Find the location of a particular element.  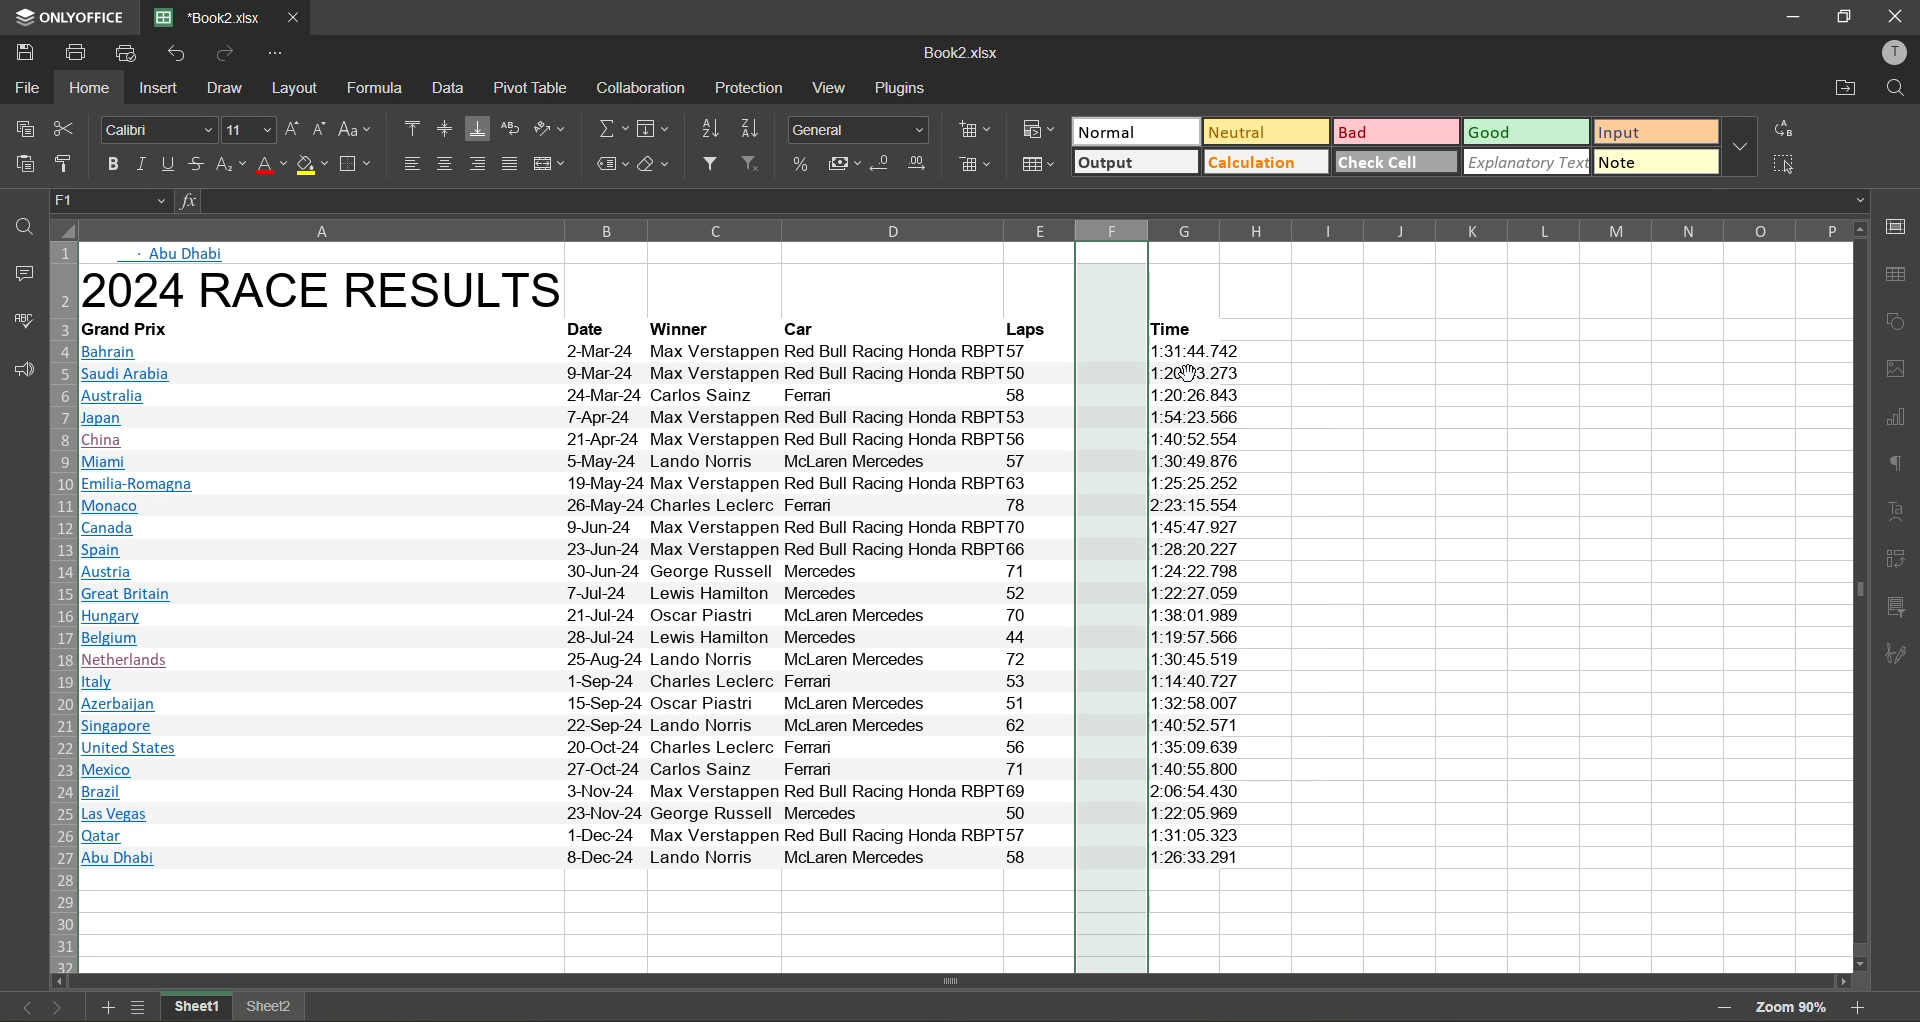

customize quick access toolbar is located at coordinates (280, 53).